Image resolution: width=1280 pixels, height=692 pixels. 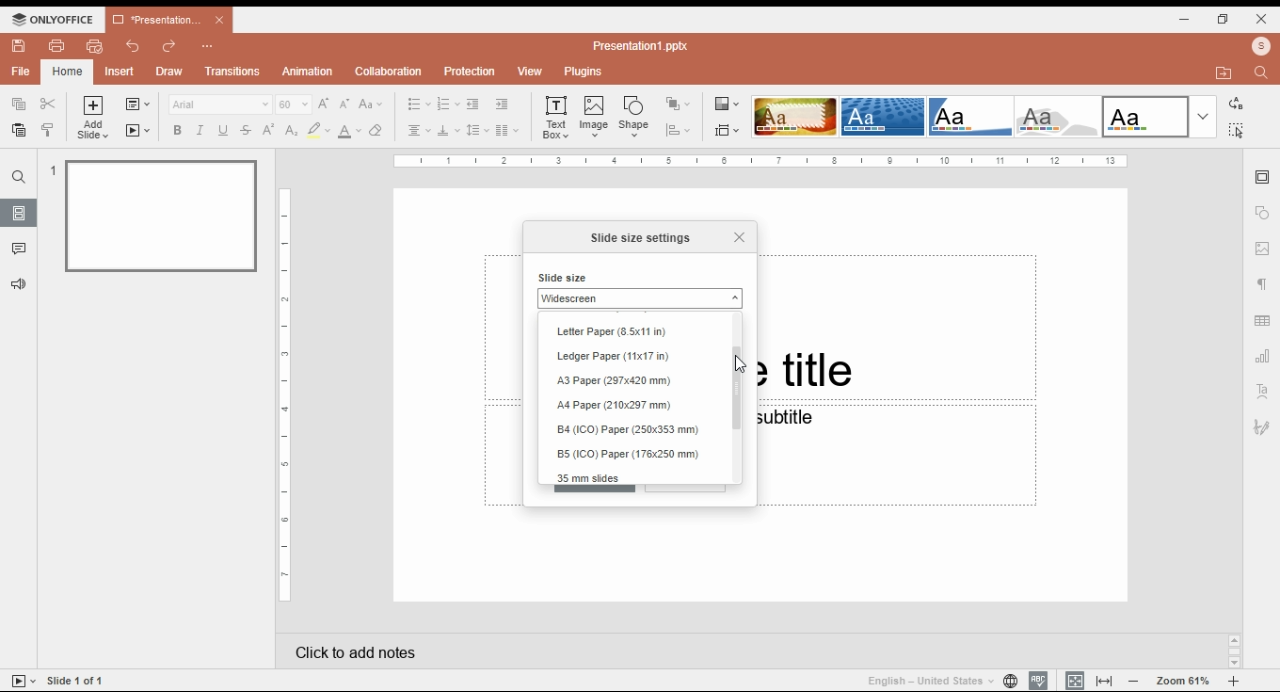 I want to click on image settings, so click(x=1263, y=250).